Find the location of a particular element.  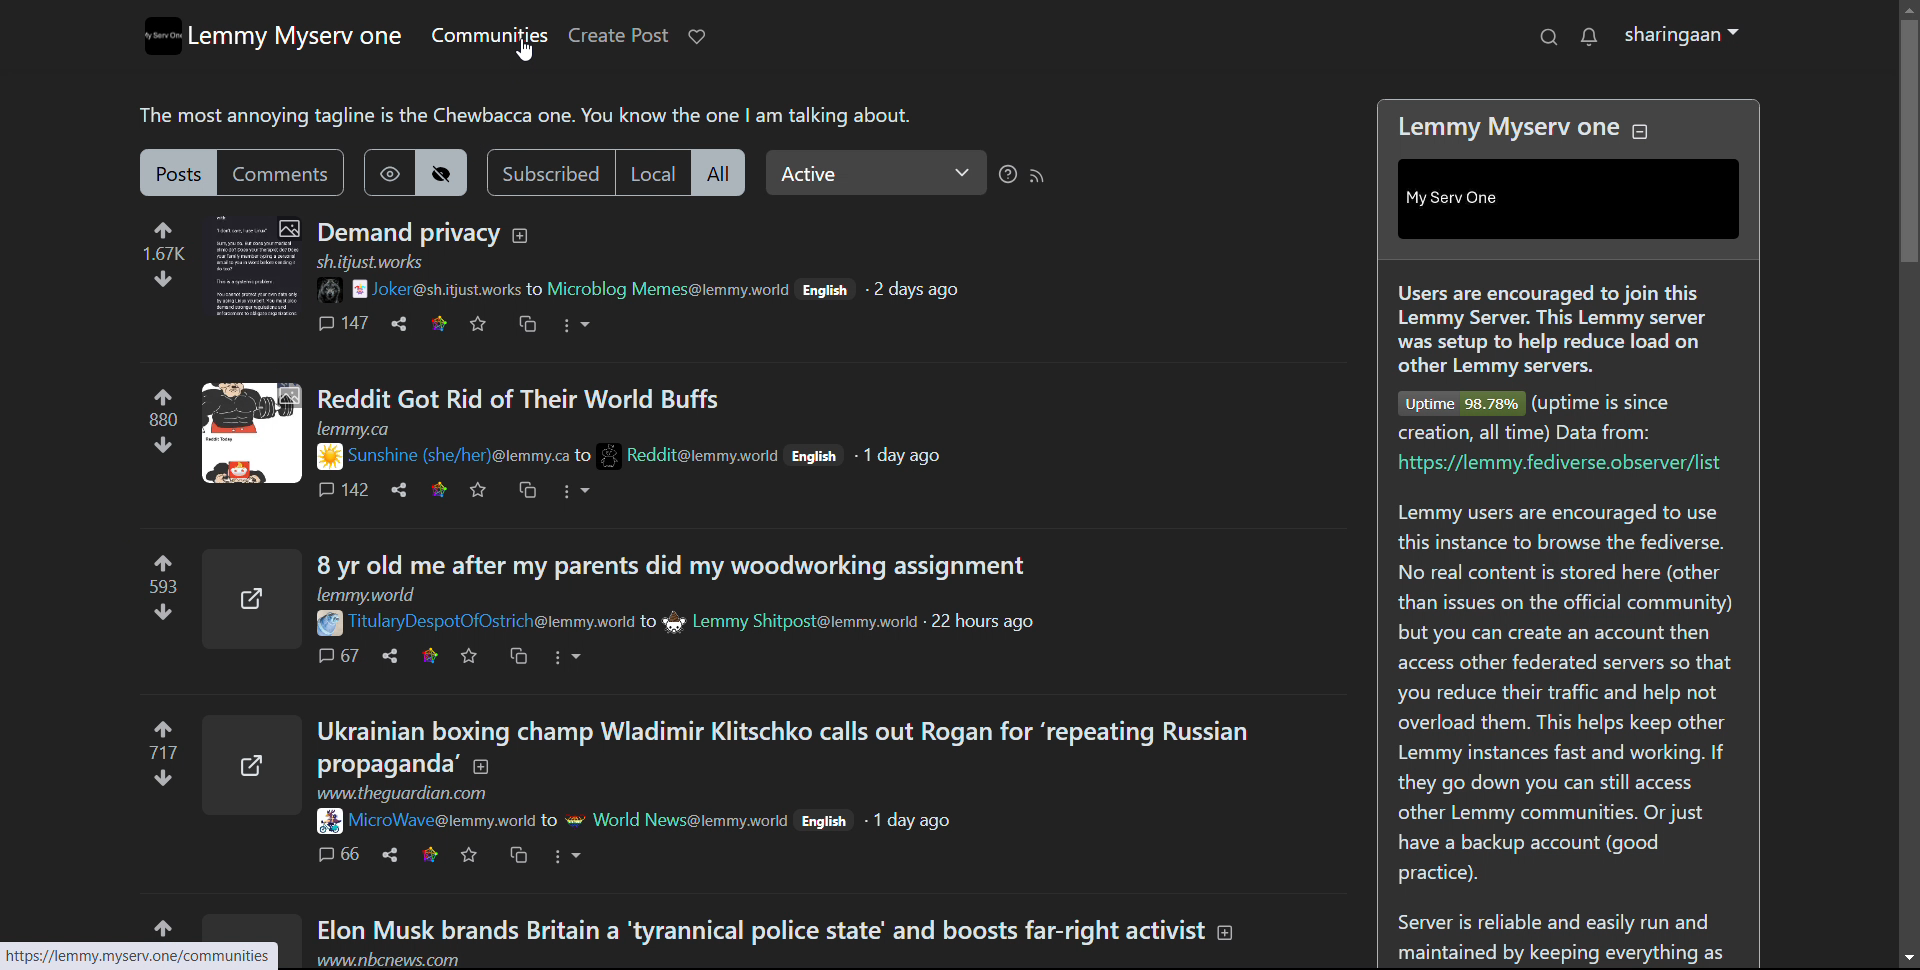

downvote is located at coordinates (161, 613).